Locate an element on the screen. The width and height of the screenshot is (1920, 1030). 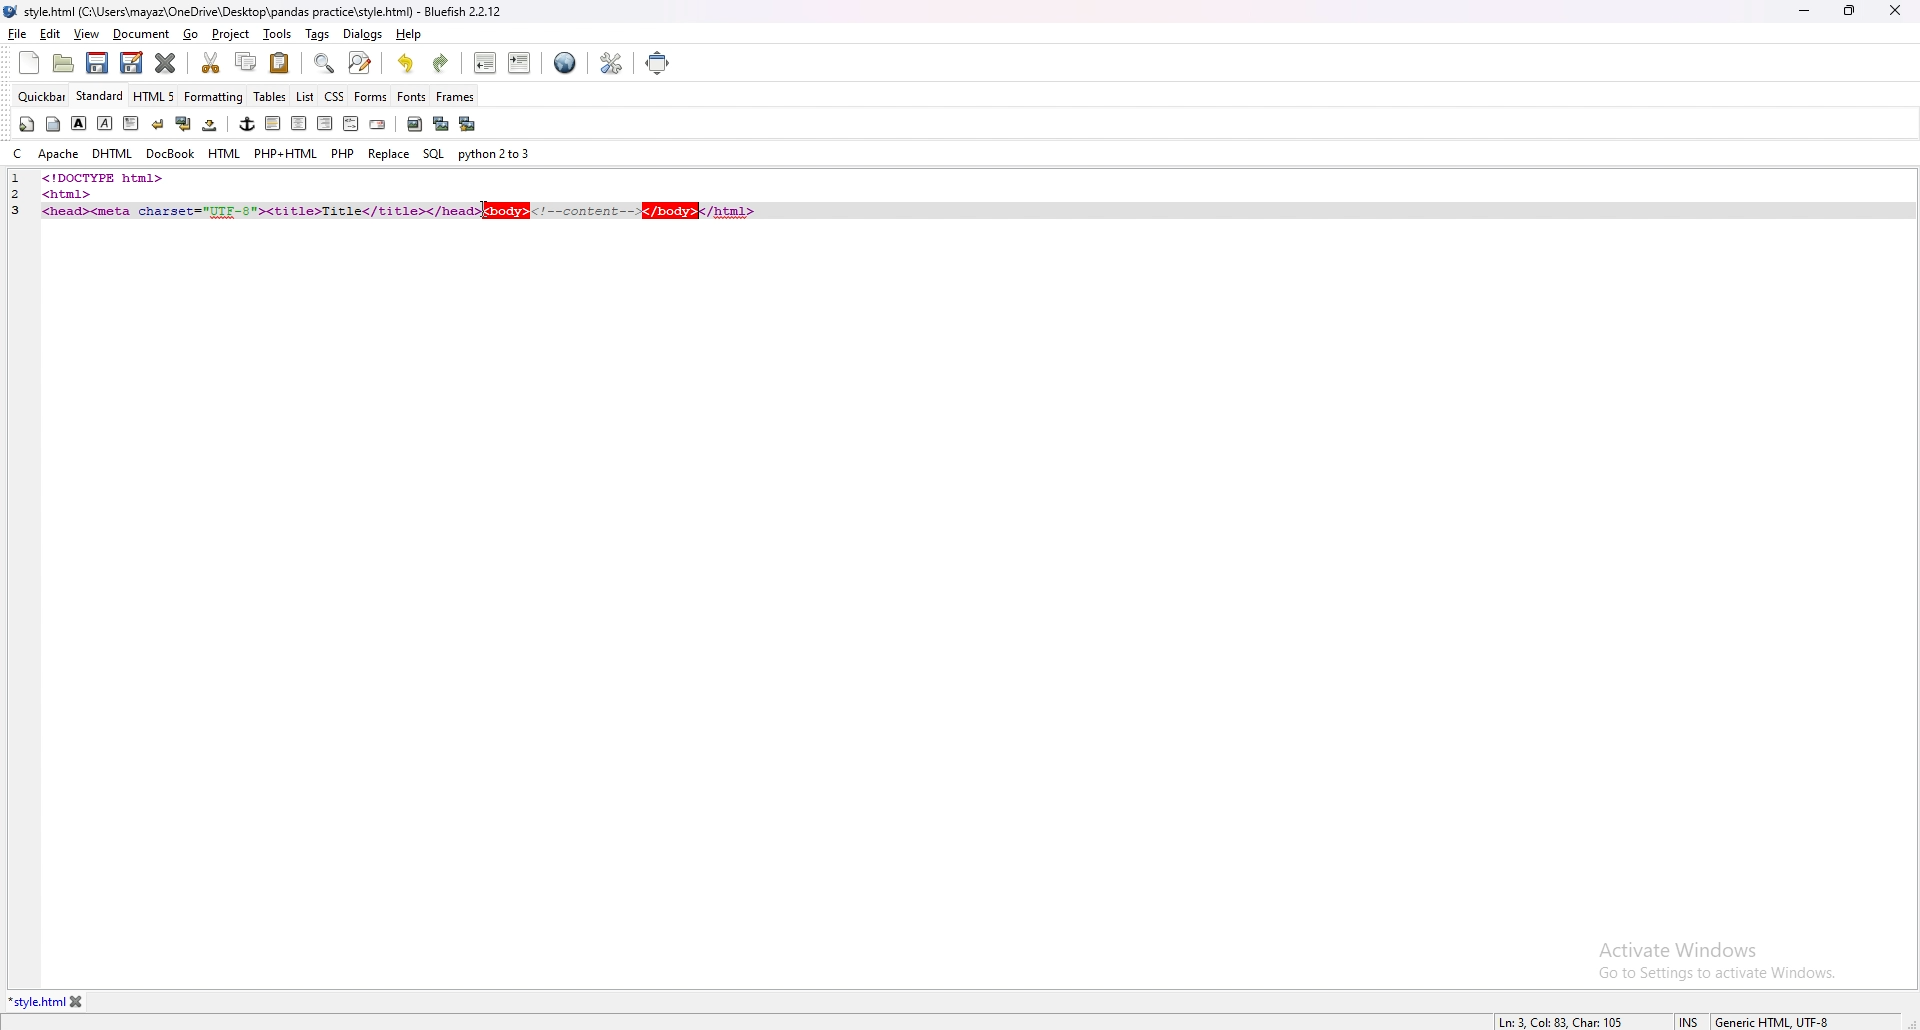
docbook is located at coordinates (170, 154).